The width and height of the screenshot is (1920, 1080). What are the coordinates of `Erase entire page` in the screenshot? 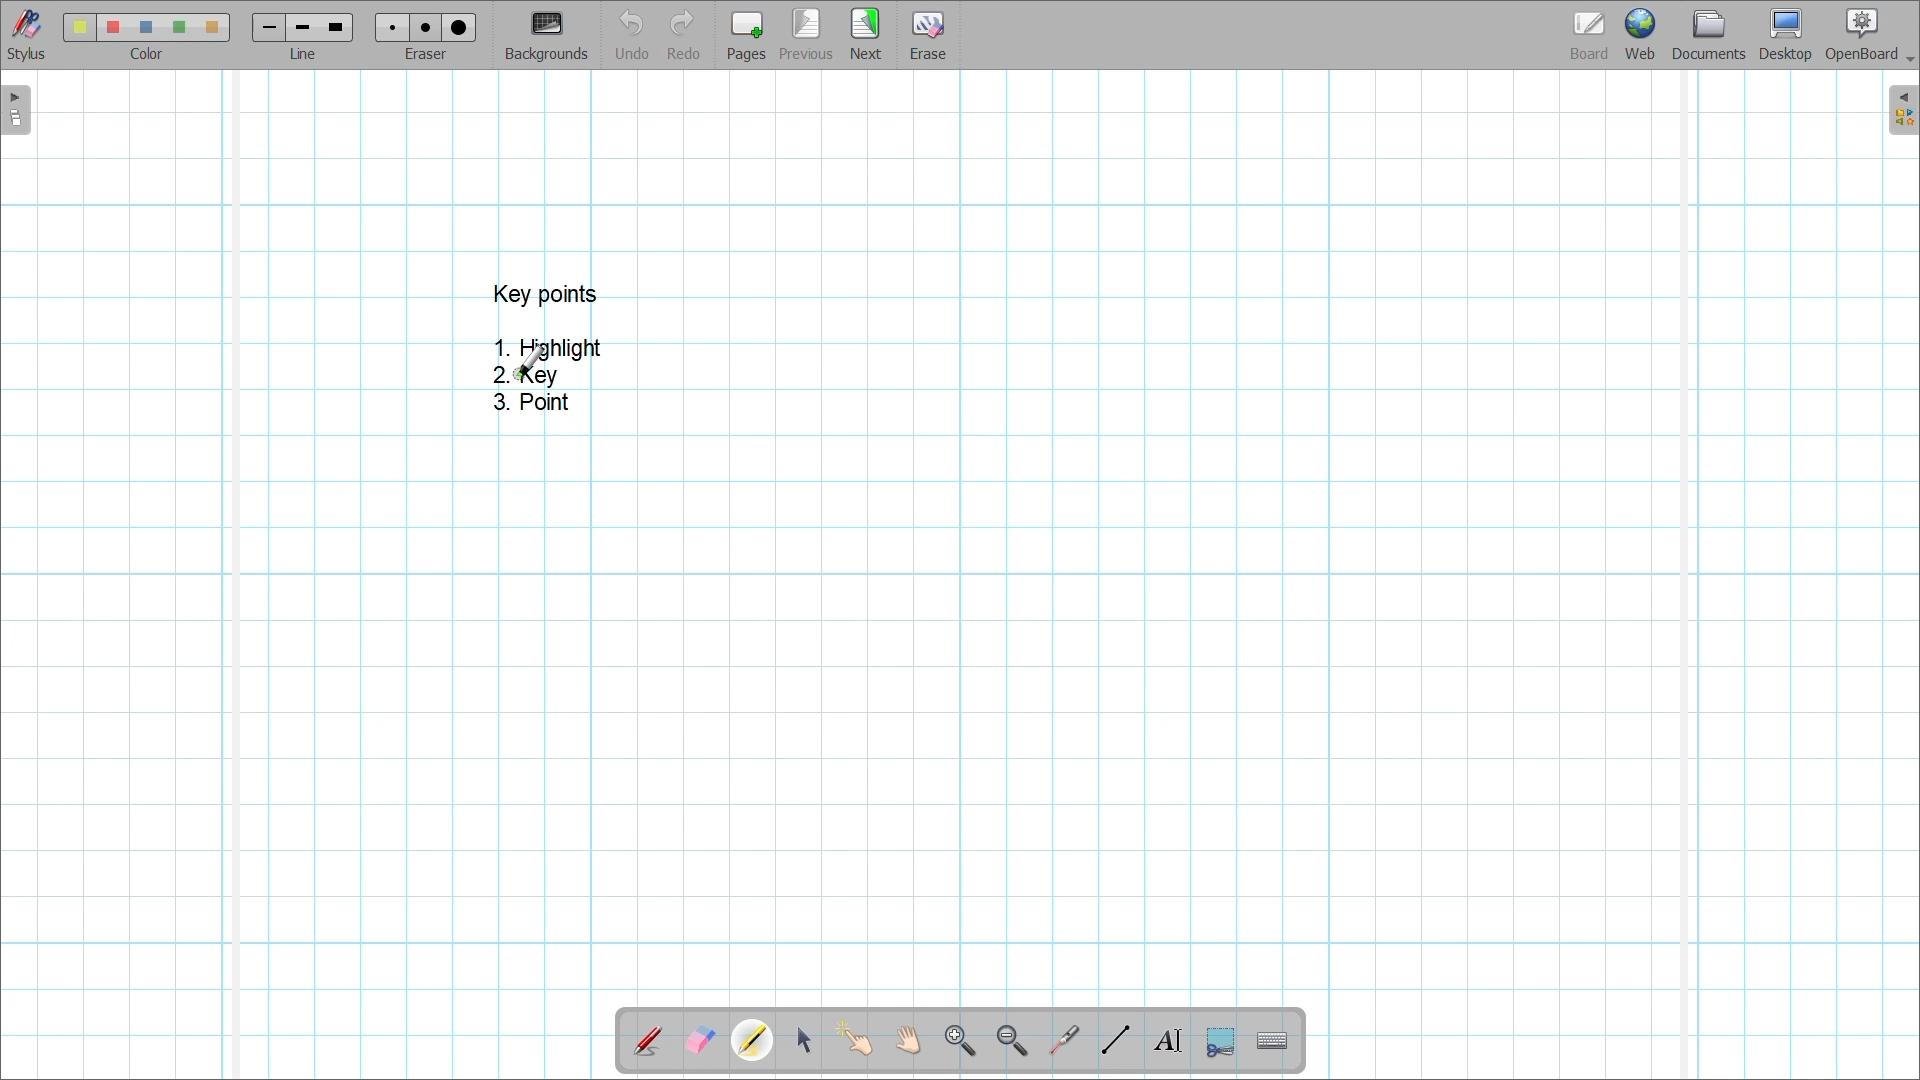 It's located at (927, 36).